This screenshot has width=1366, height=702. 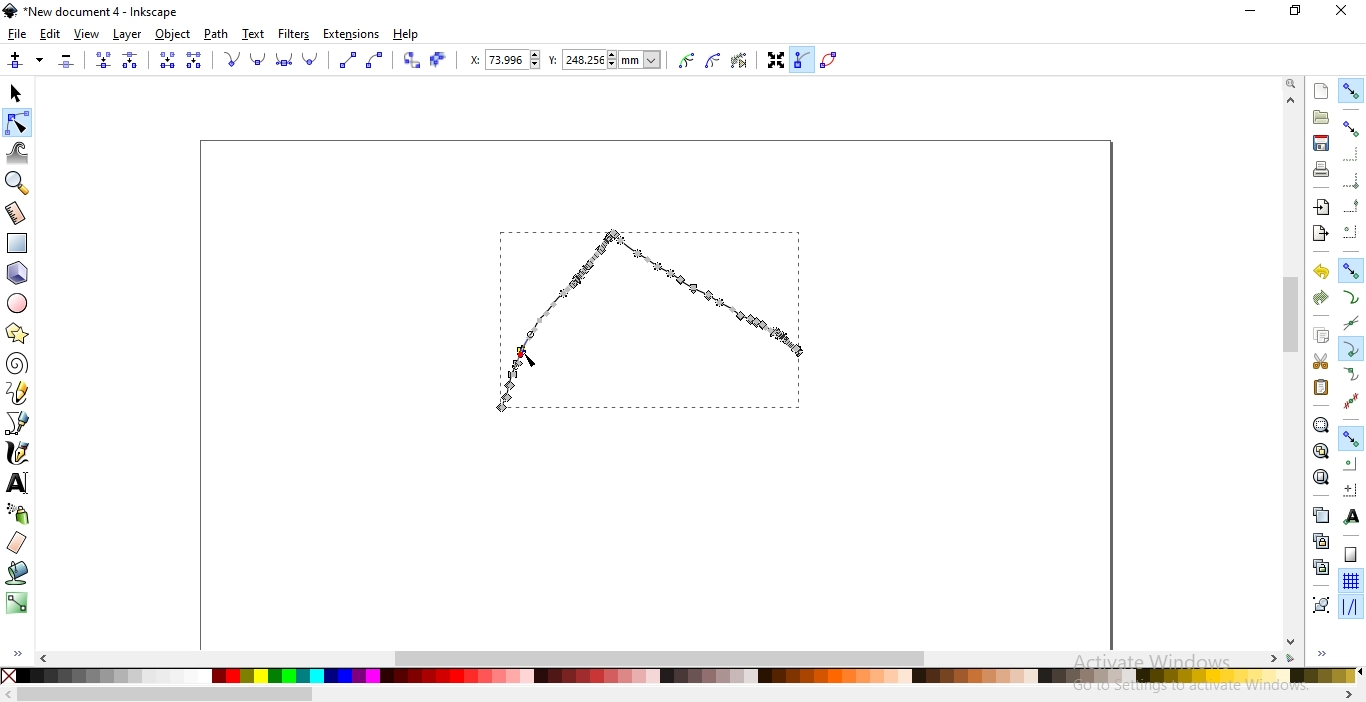 I want to click on snap an item's rotation center, so click(x=1350, y=489).